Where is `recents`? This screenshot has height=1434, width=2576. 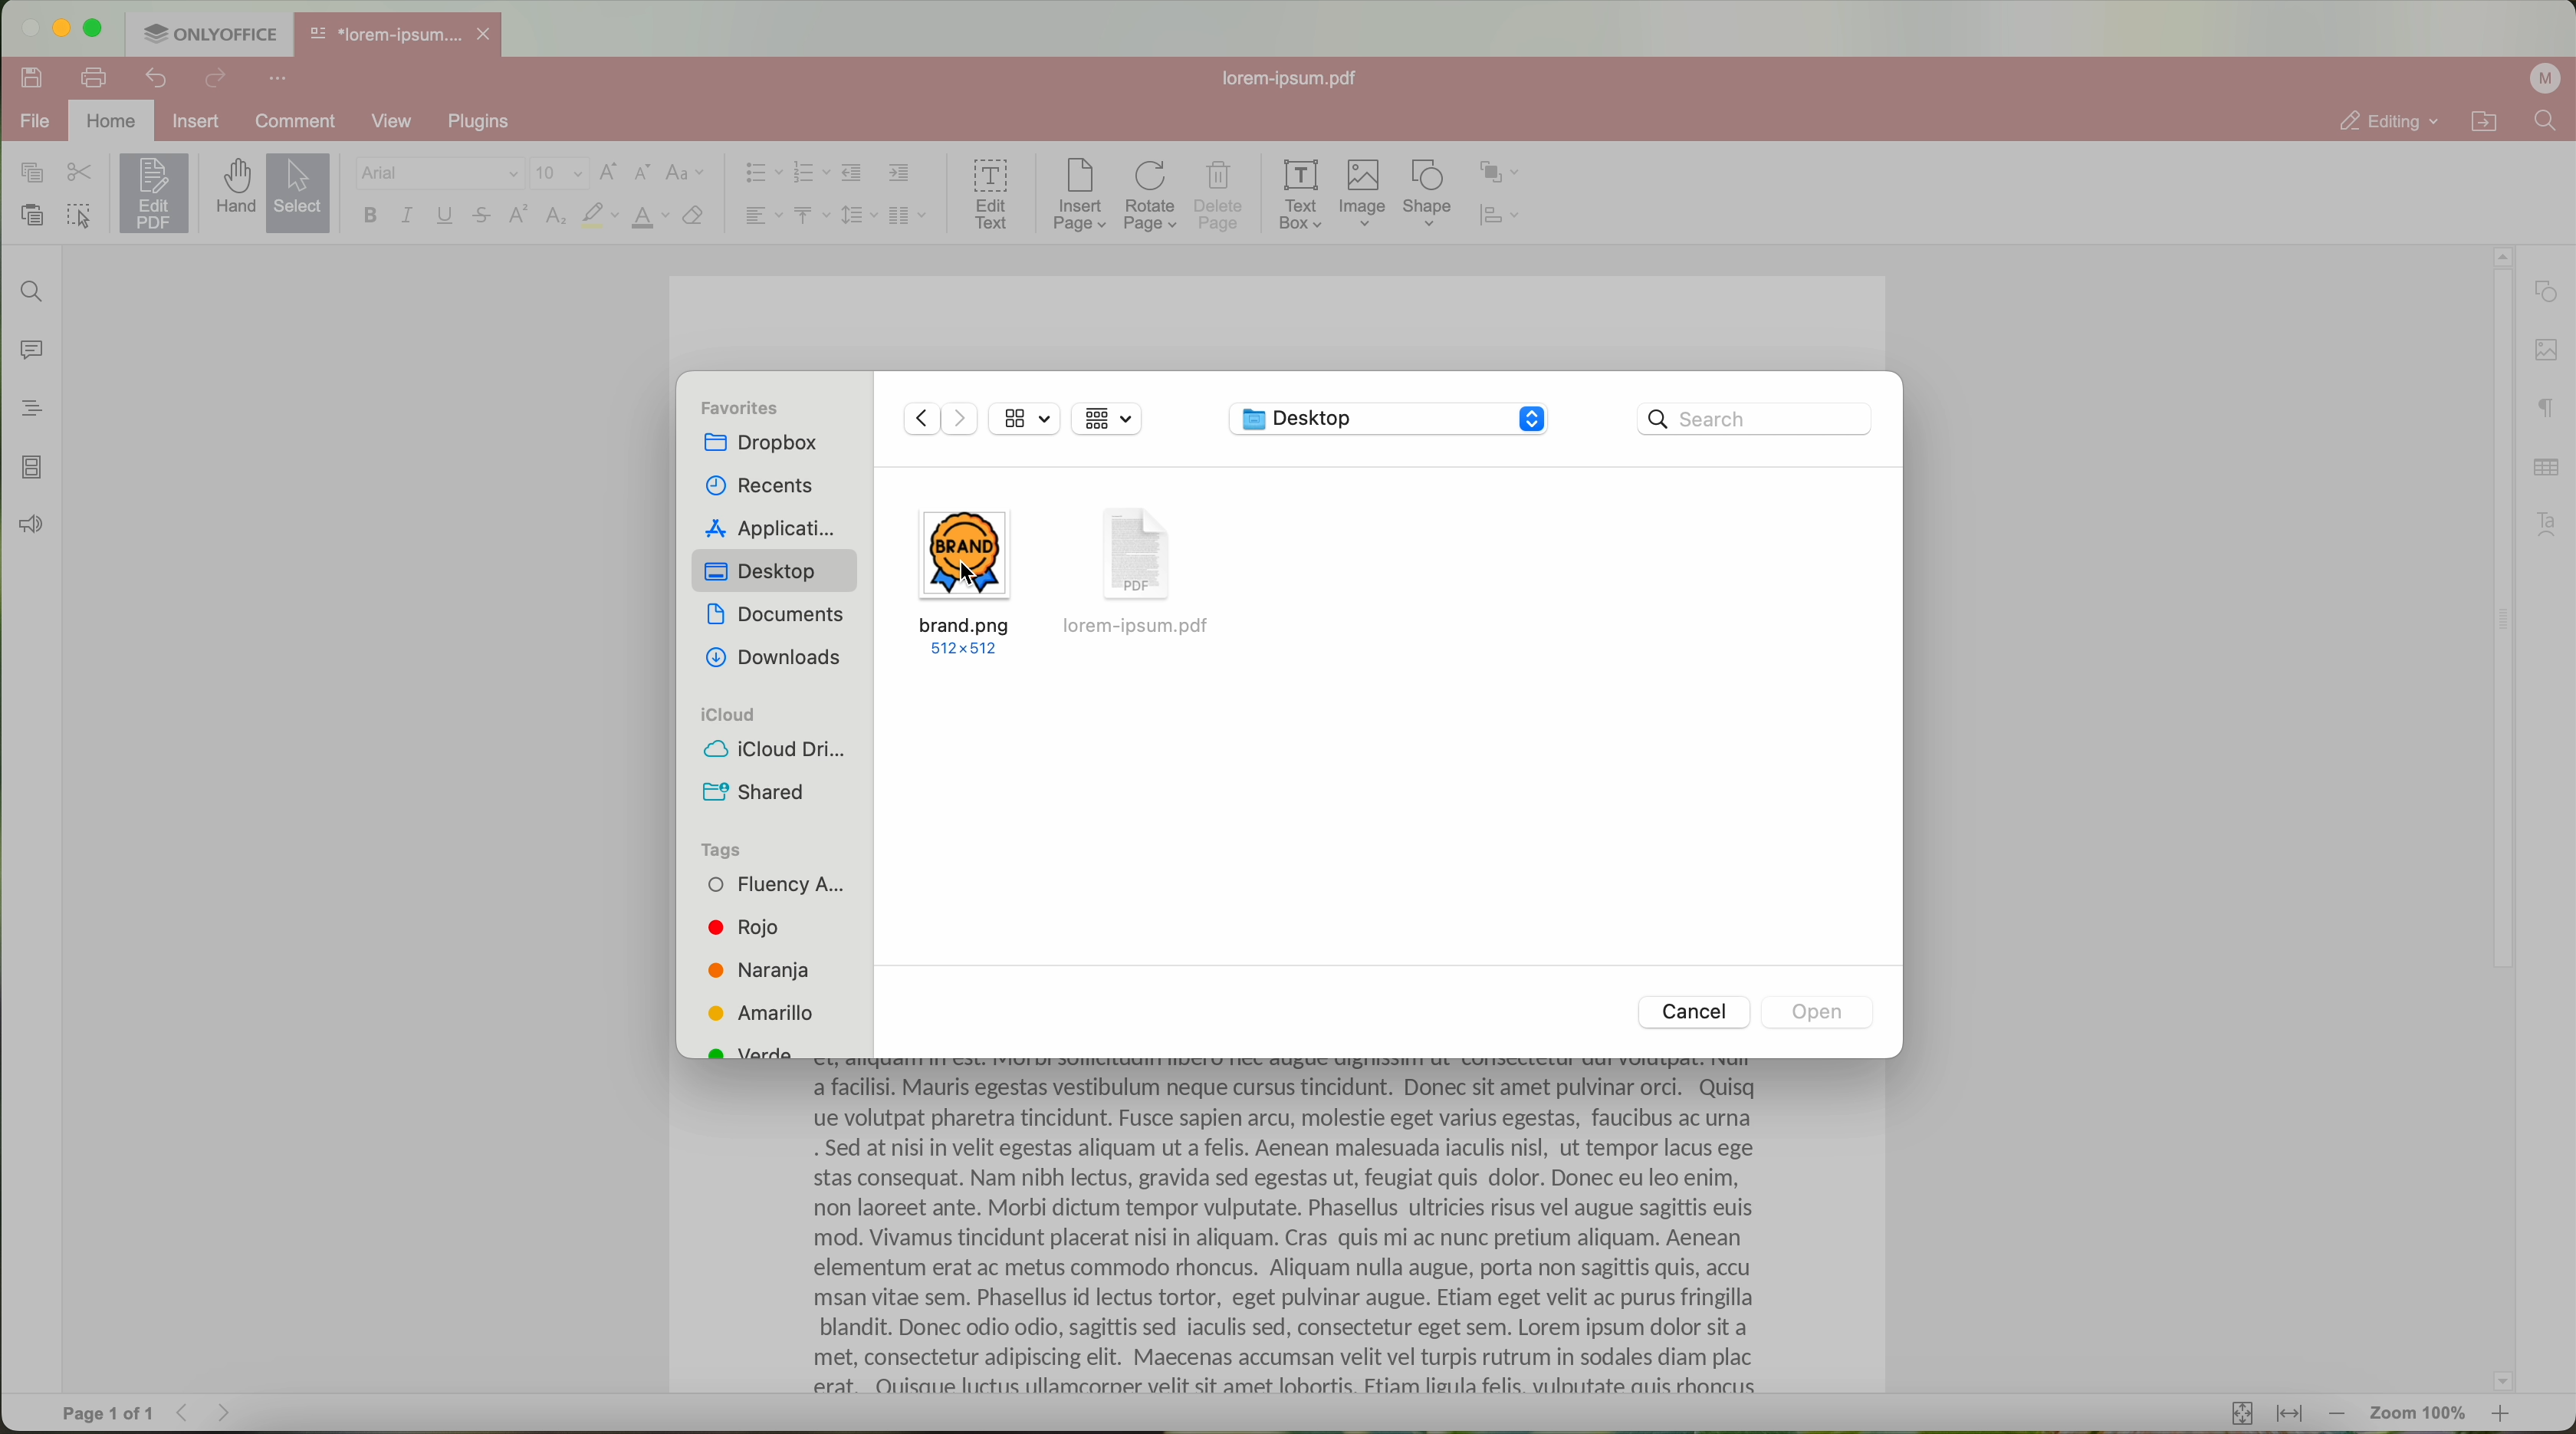
recents is located at coordinates (757, 486).